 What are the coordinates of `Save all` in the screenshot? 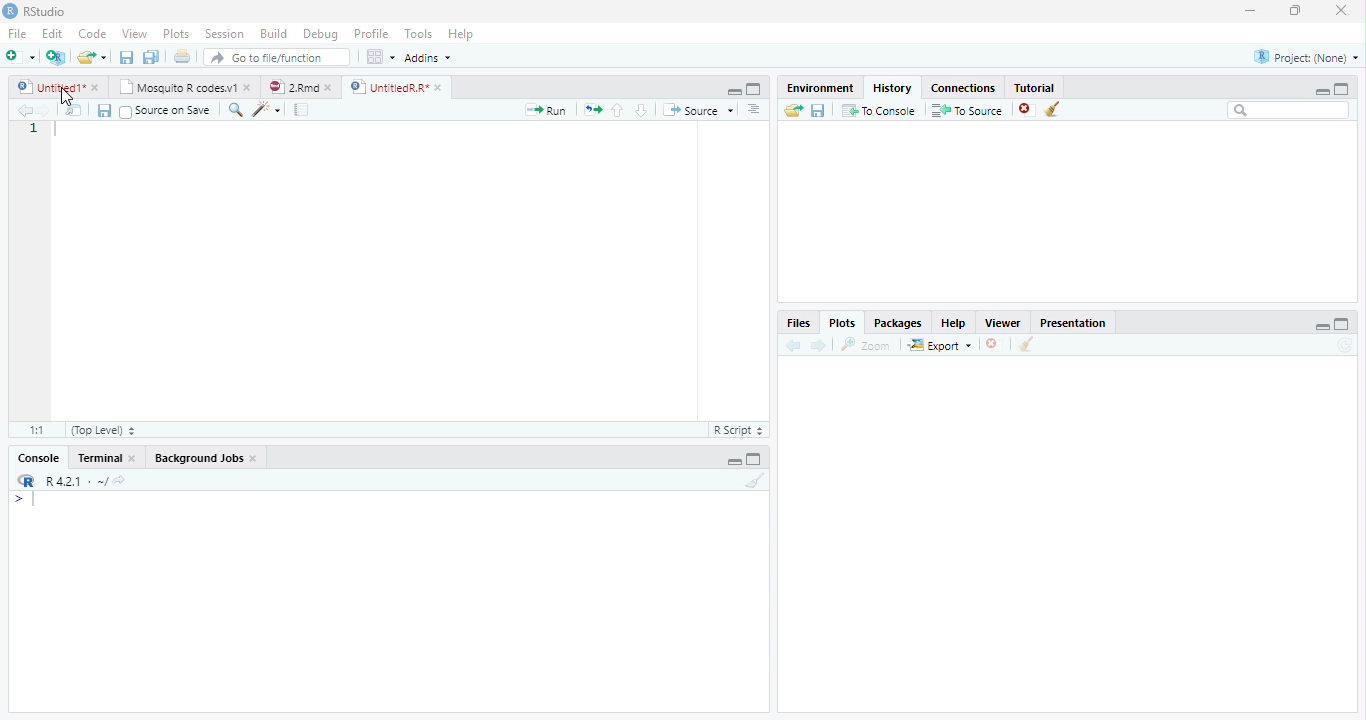 It's located at (150, 58).